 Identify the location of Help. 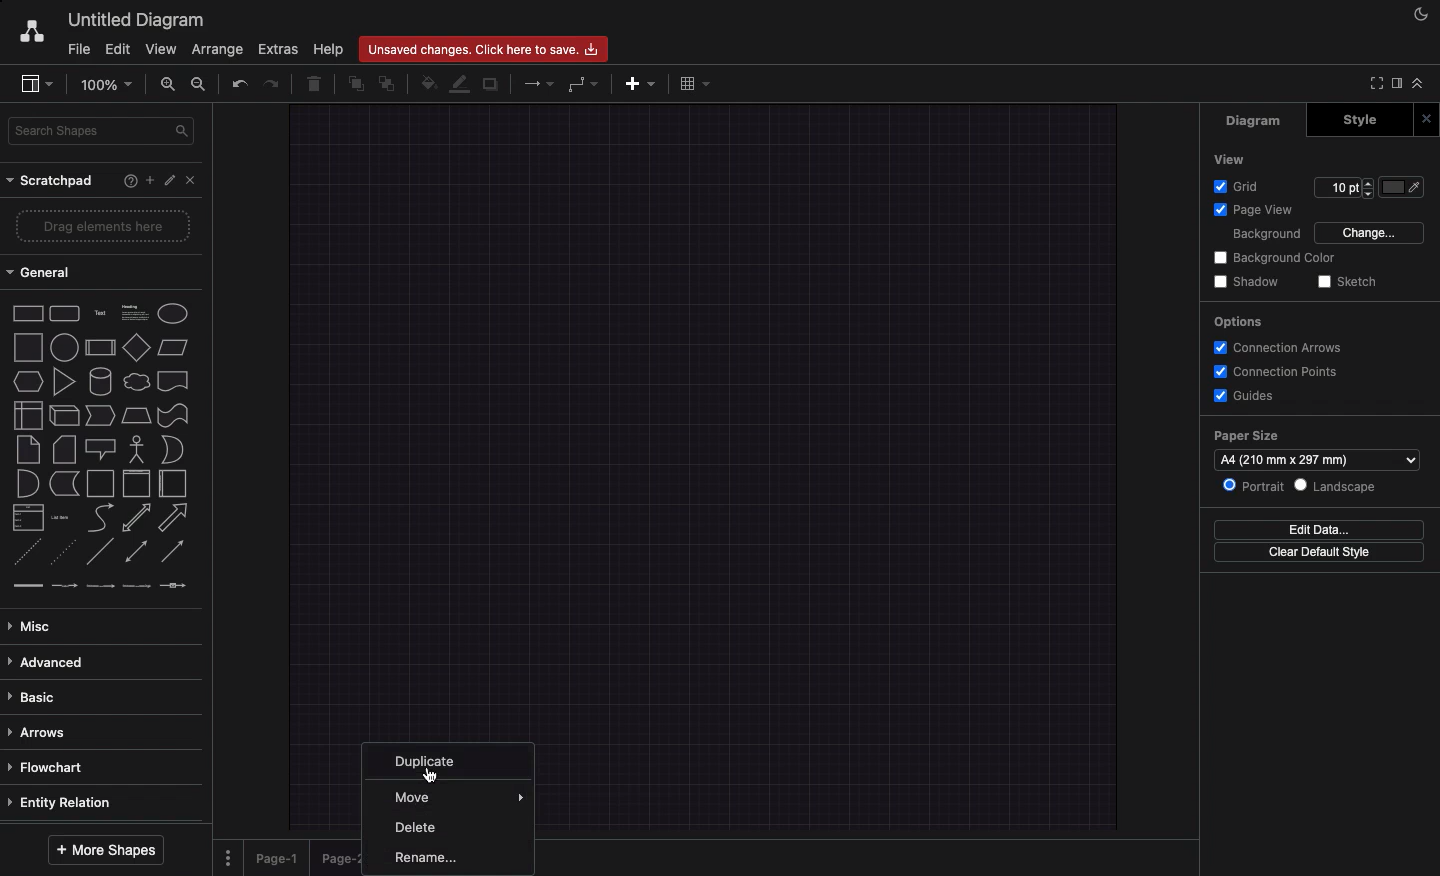
(118, 179).